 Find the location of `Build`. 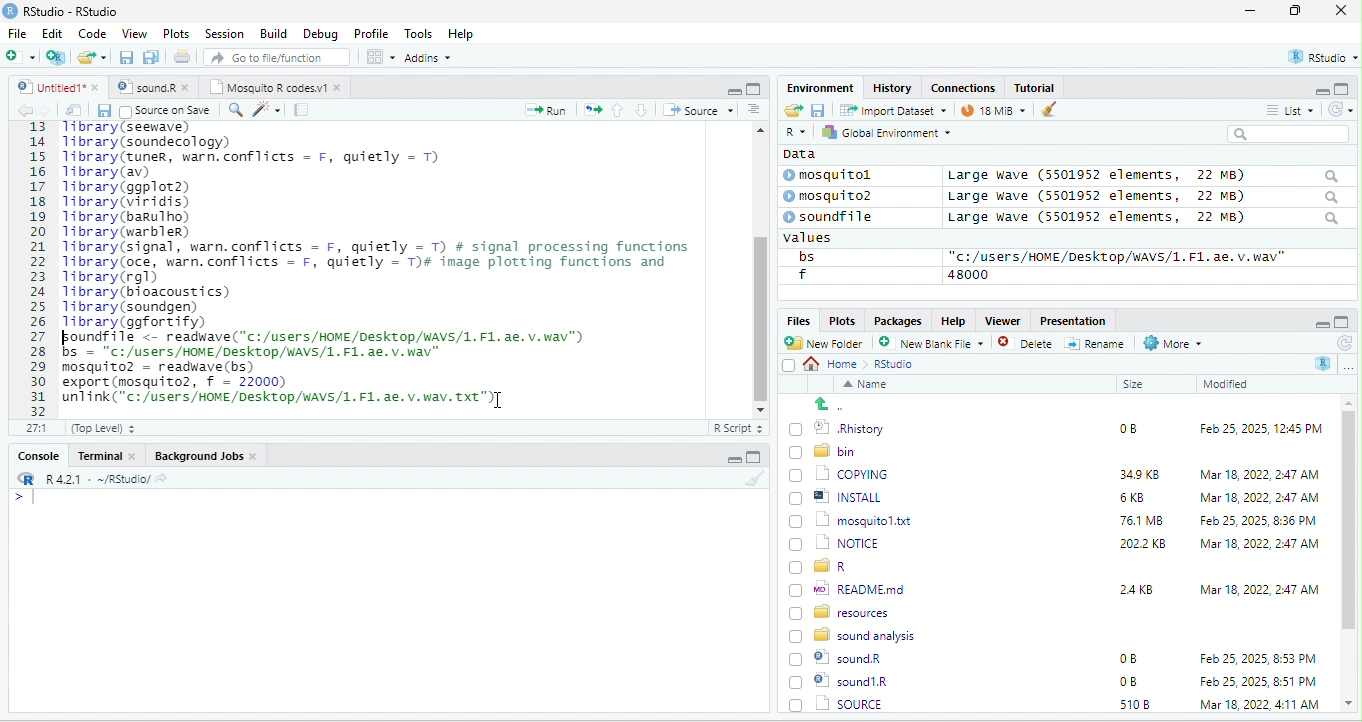

Build is located at coordinates (274, 33).